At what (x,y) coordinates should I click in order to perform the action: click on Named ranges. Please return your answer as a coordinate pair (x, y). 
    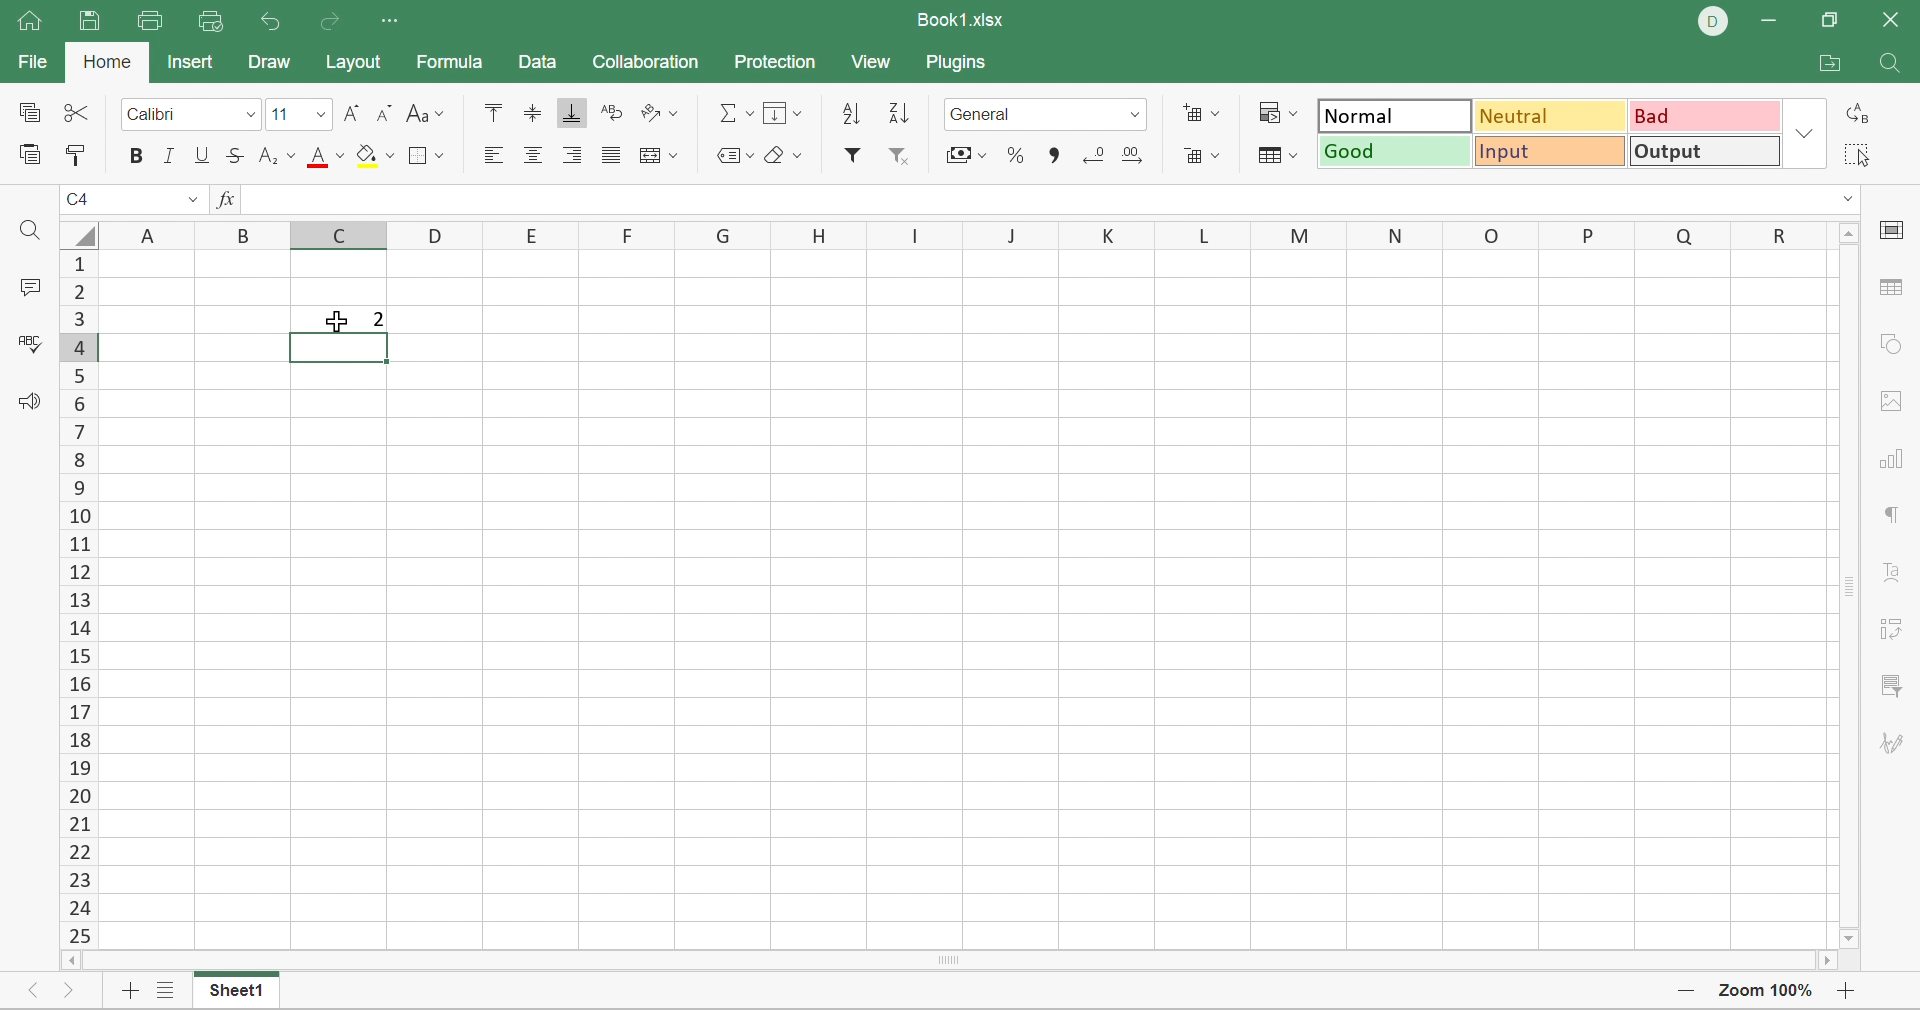
    Looking at the image, I should click on (737, 155).